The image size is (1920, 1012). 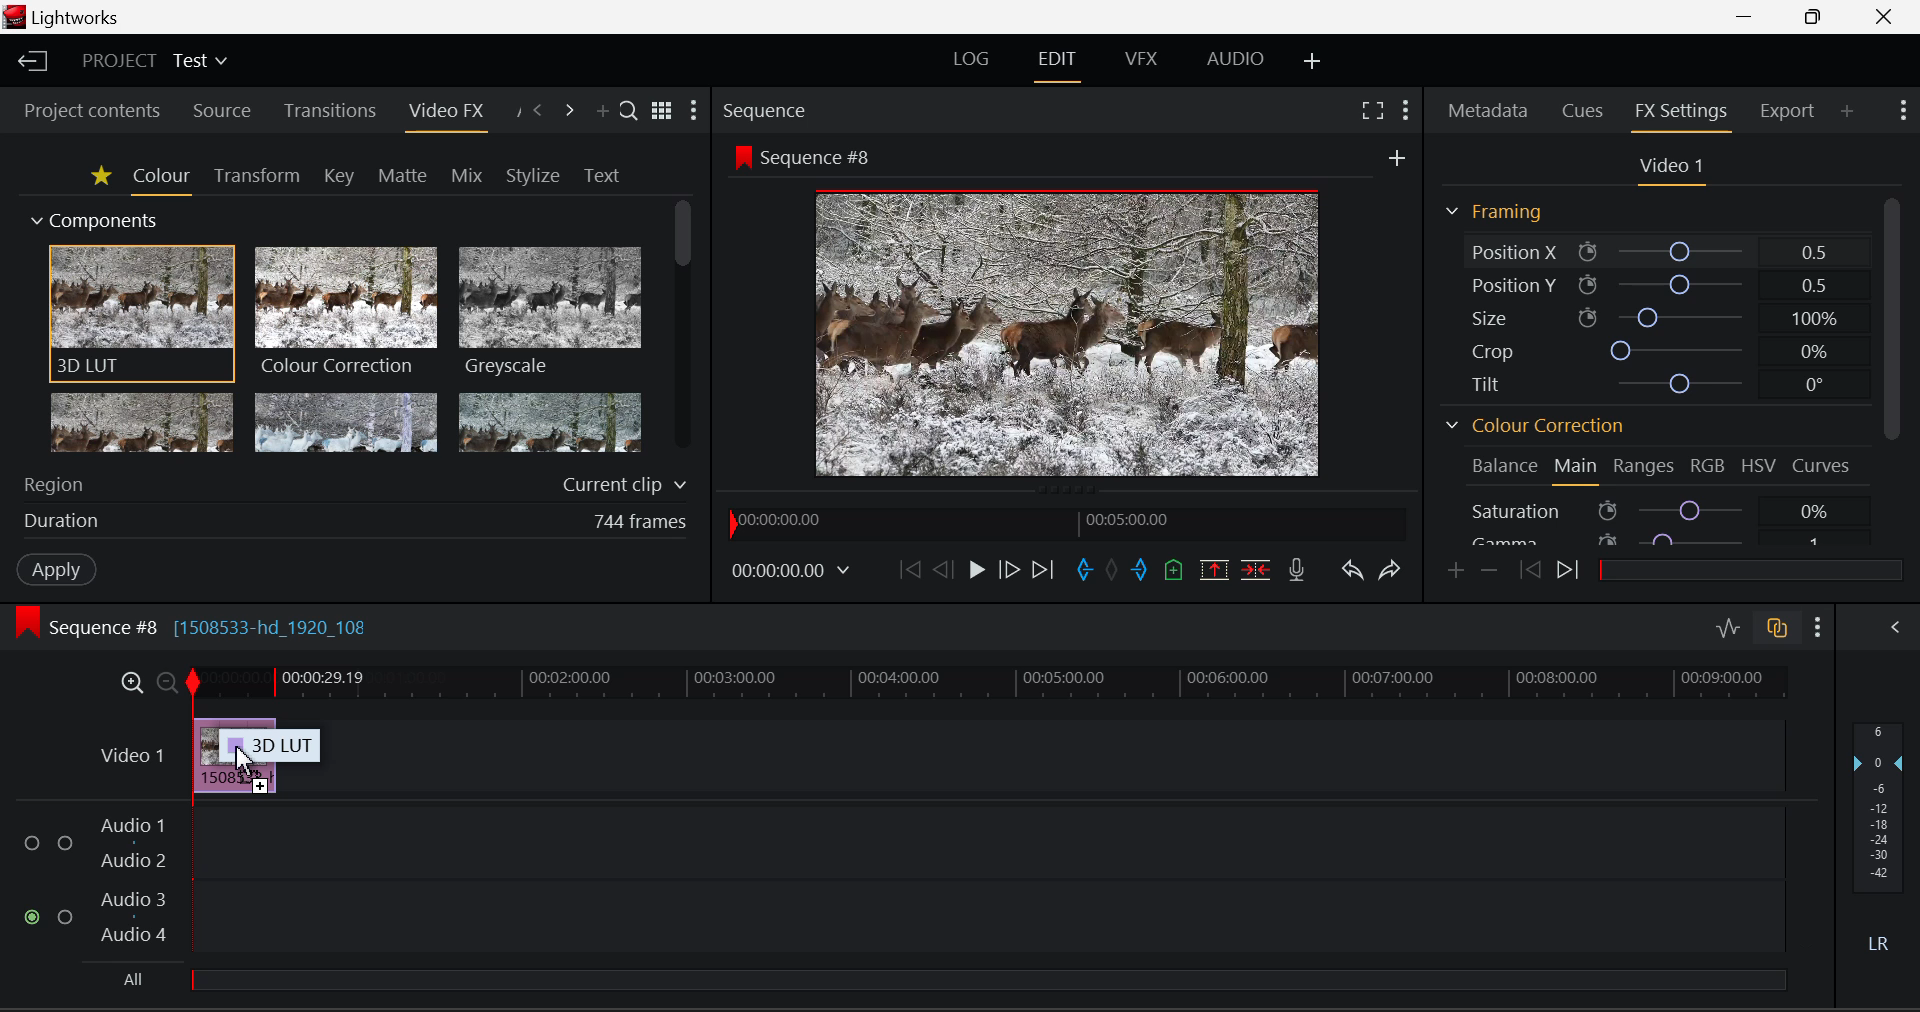 I want to click on Matte, so click(x=398, y=173).